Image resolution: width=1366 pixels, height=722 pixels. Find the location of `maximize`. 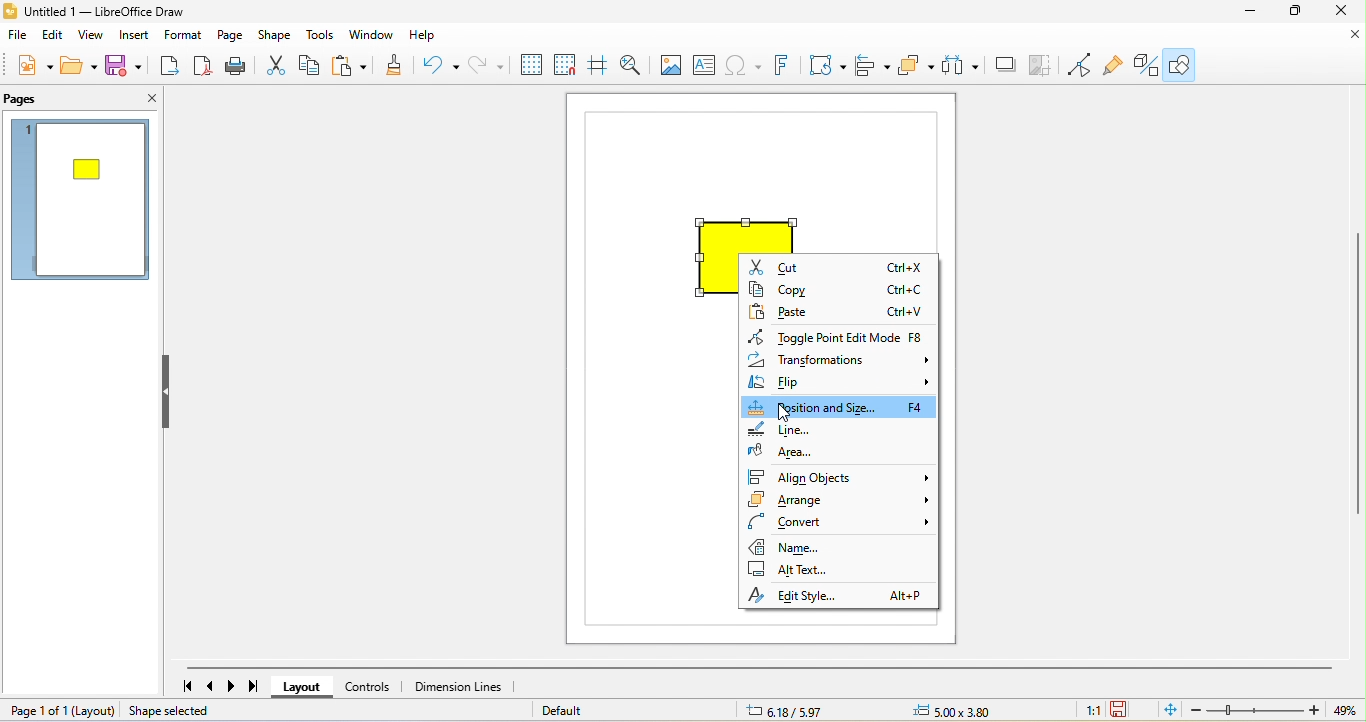

maximize is located at coordinates (1293, 13).